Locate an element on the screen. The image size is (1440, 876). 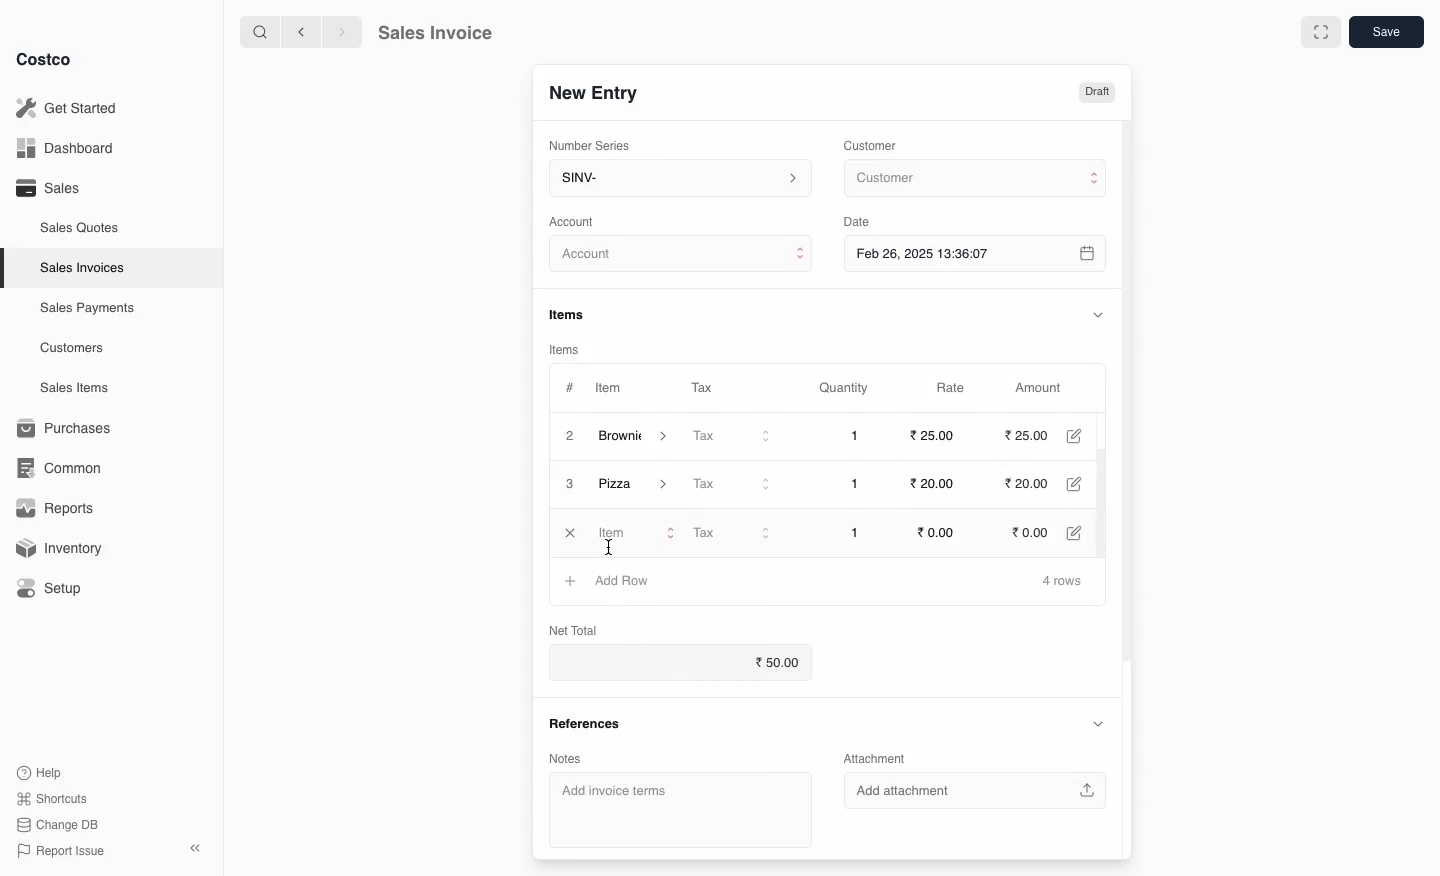
Item is located at coordinates (632, 531).